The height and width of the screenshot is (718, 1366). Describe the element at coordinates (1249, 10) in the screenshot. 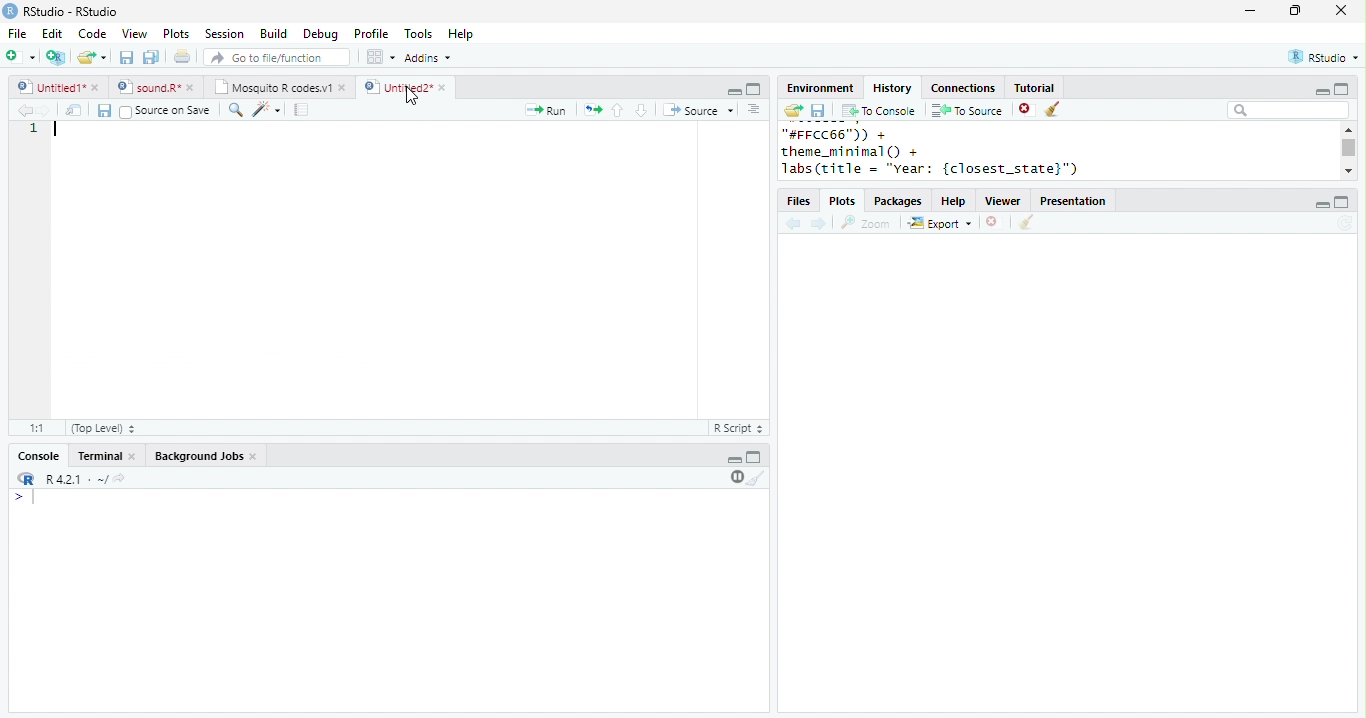

I see `minimize` at that location.